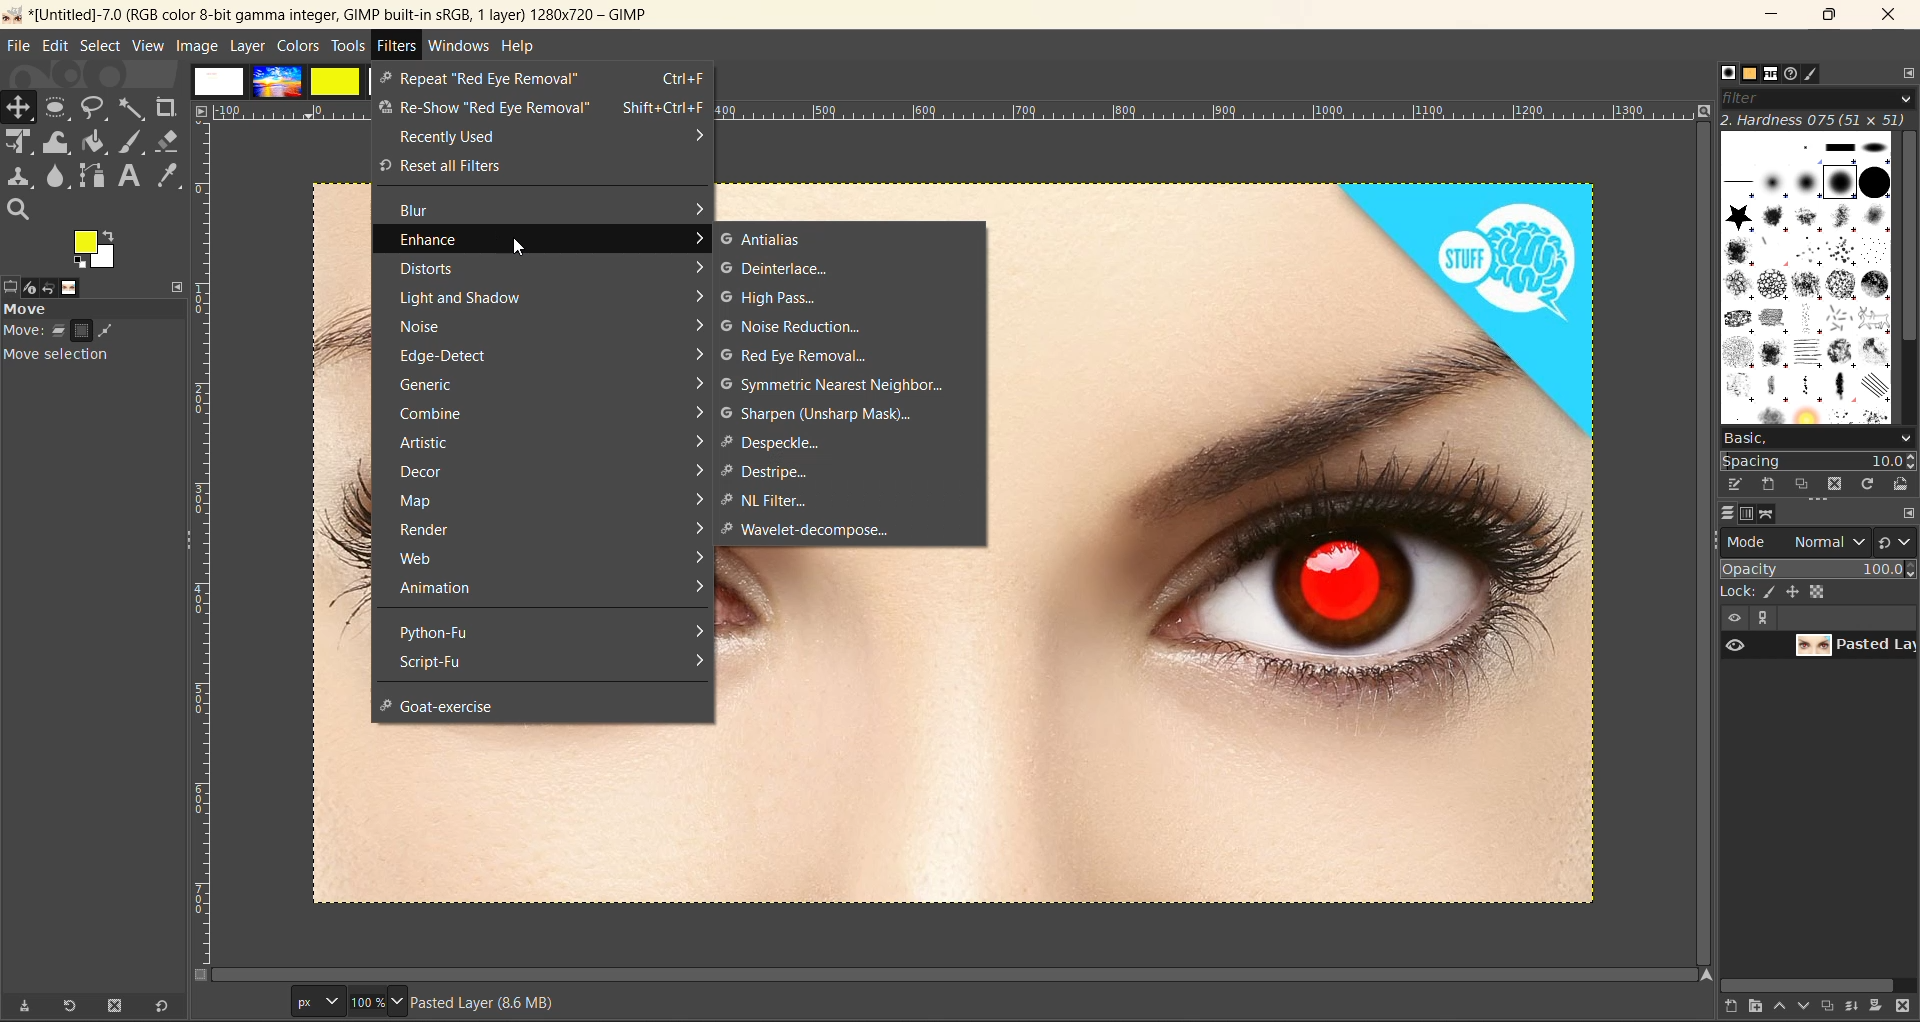  I want to click on symmetric nearest neighbour, so click(834, 386).